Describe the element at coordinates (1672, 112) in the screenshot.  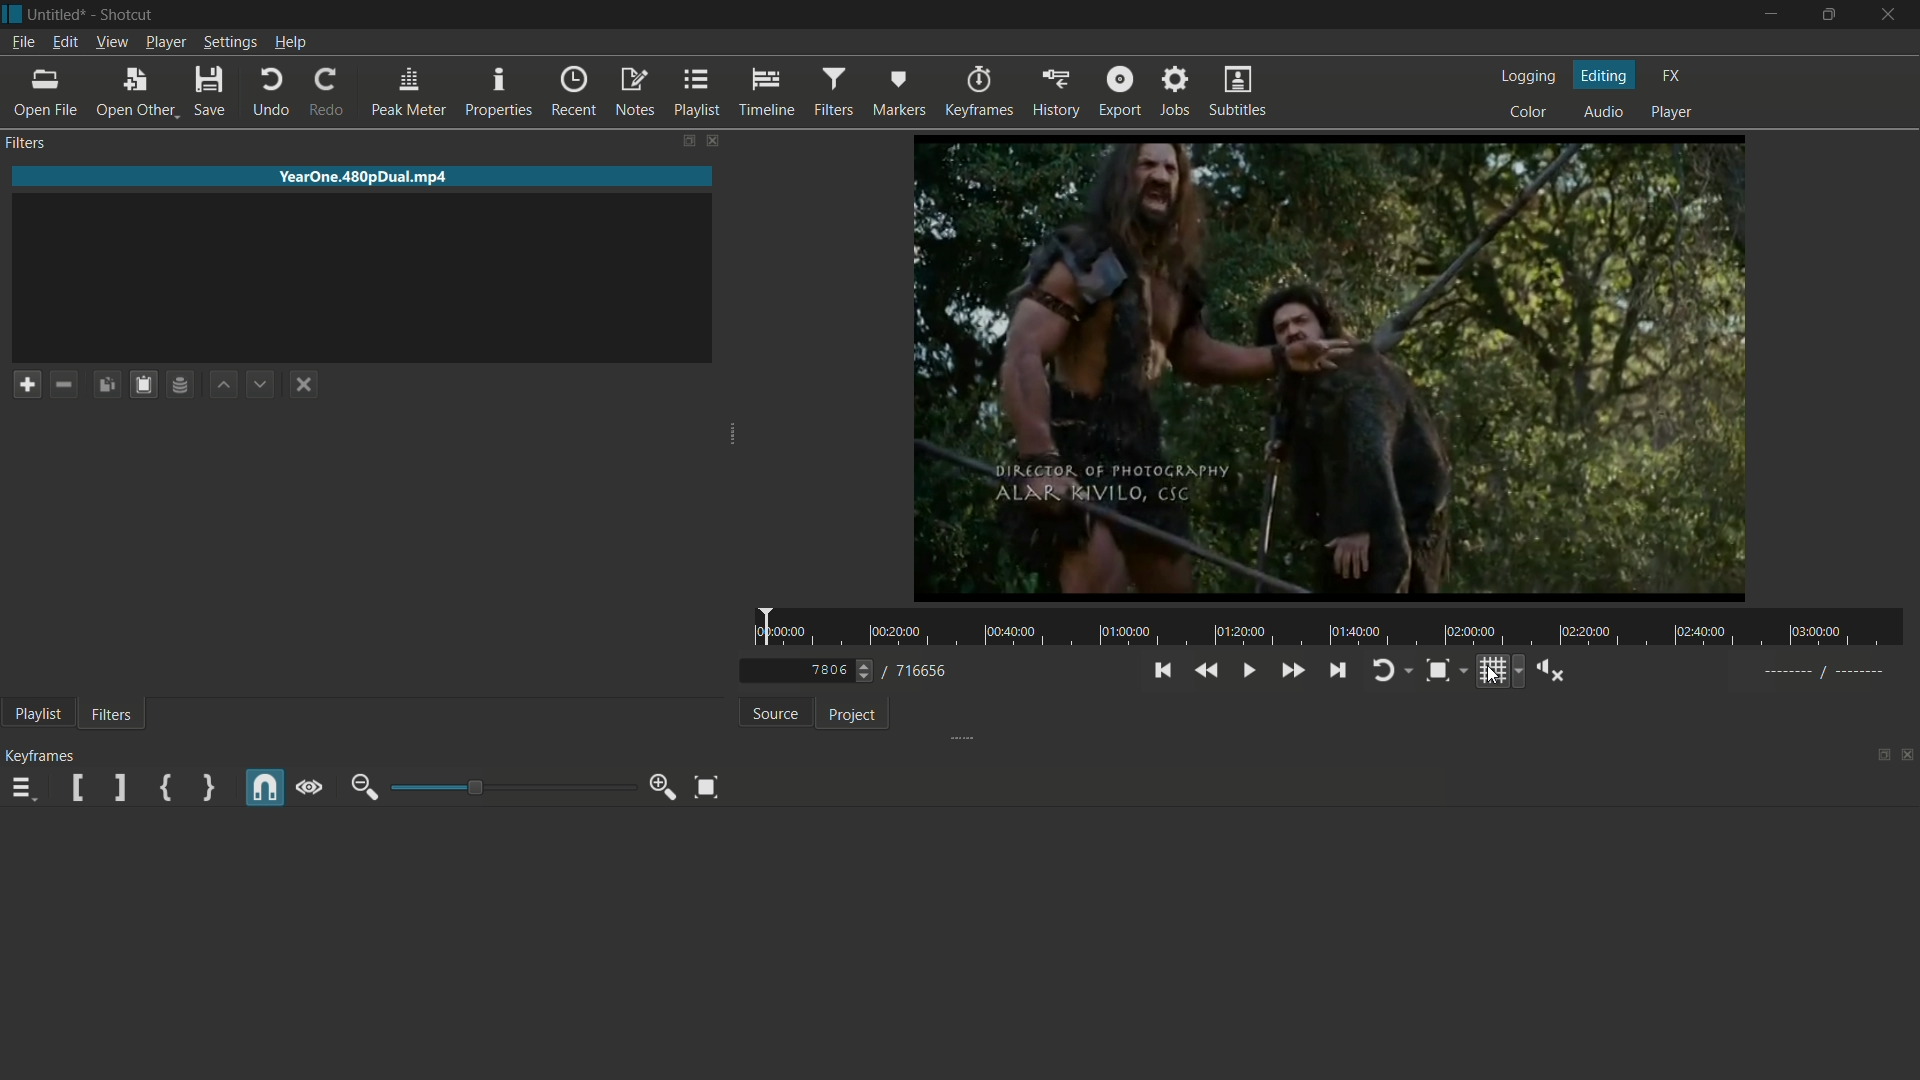
I see `player` at that location.